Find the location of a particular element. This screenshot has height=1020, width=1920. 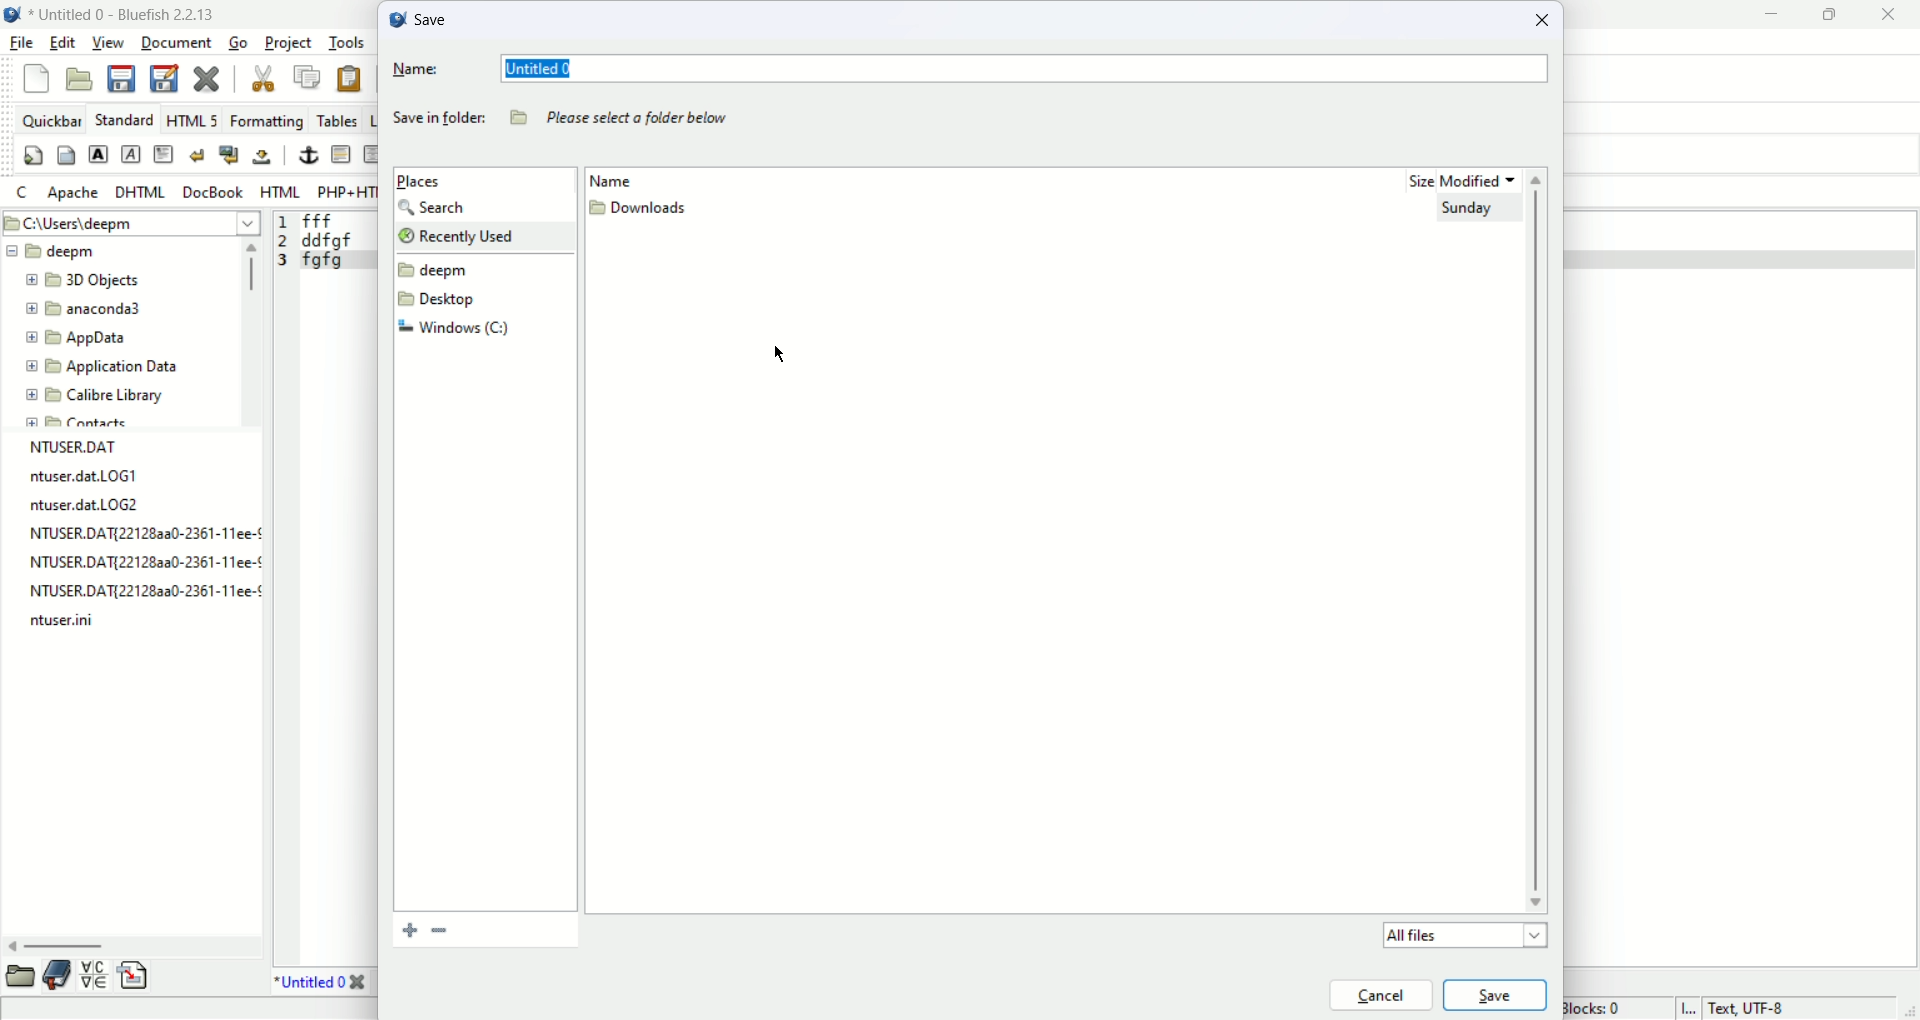

open is located at coordinates (79, 78).